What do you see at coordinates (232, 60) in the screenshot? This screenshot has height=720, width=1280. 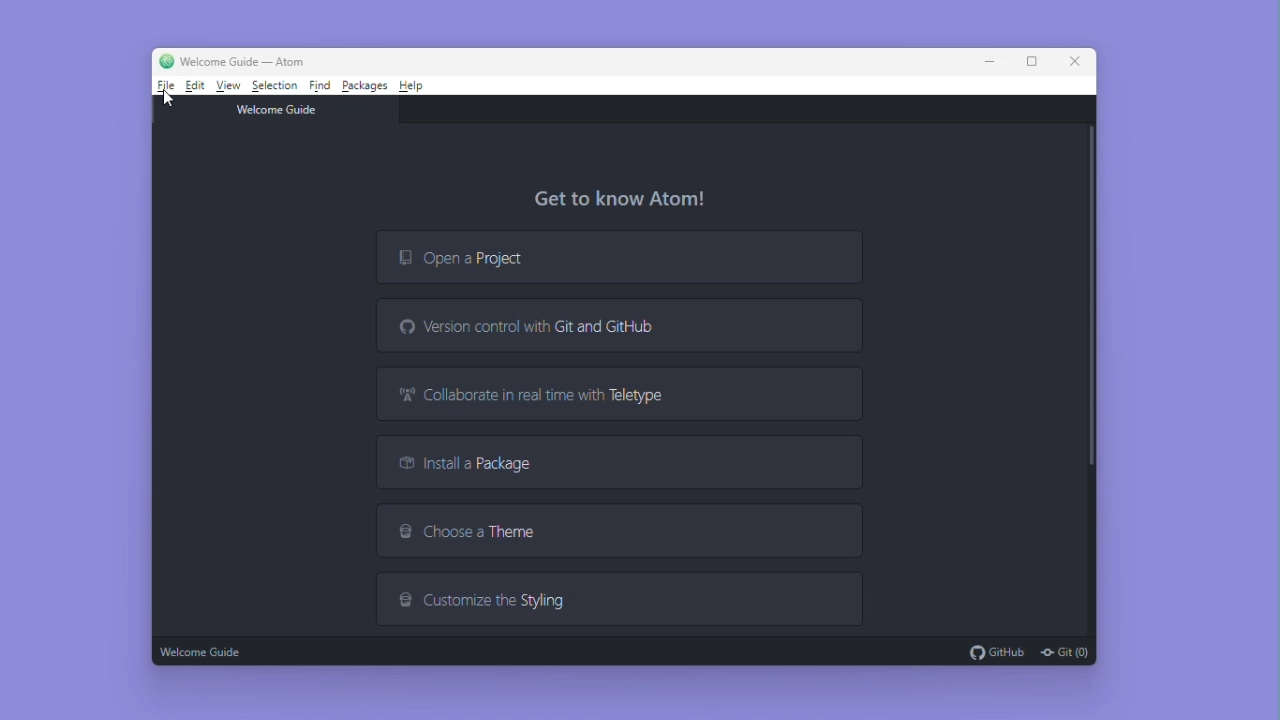 I see `Welcome guide - Atom` at bounding box center [232, 60].